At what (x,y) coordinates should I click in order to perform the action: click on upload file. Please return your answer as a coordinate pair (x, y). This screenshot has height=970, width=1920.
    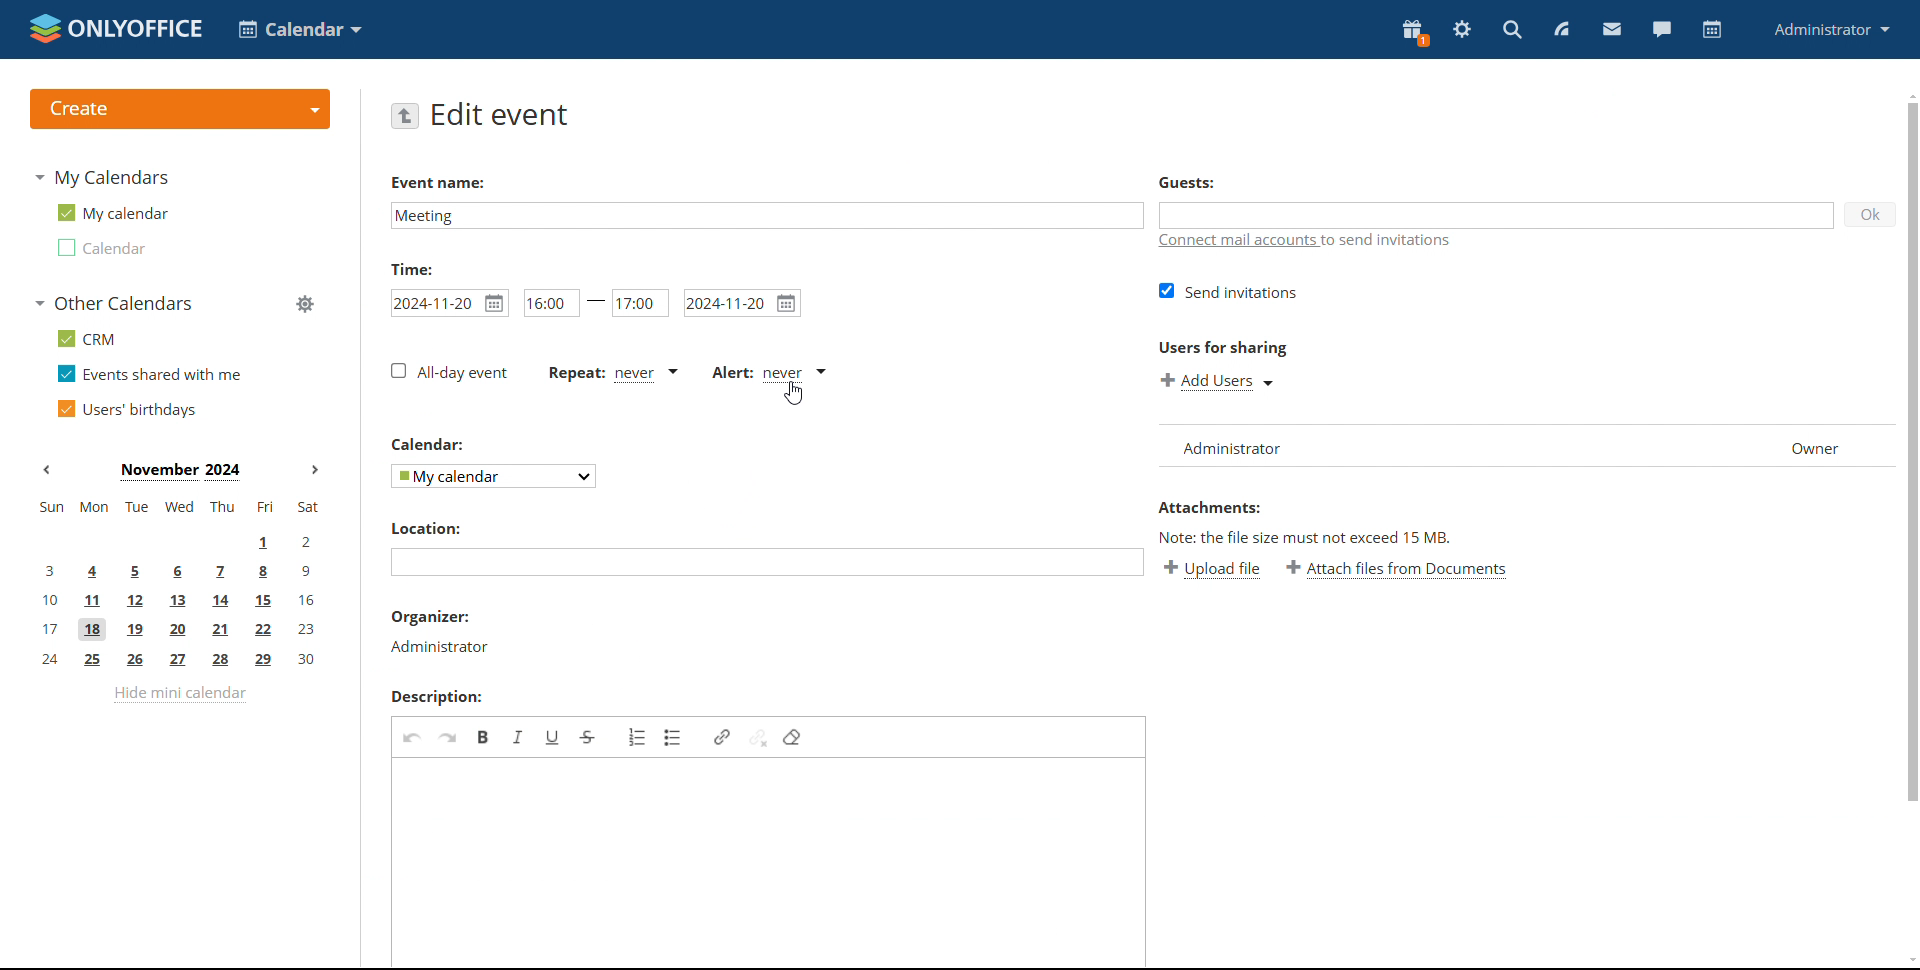
    Looking at the image, I should click on (1212, 570).